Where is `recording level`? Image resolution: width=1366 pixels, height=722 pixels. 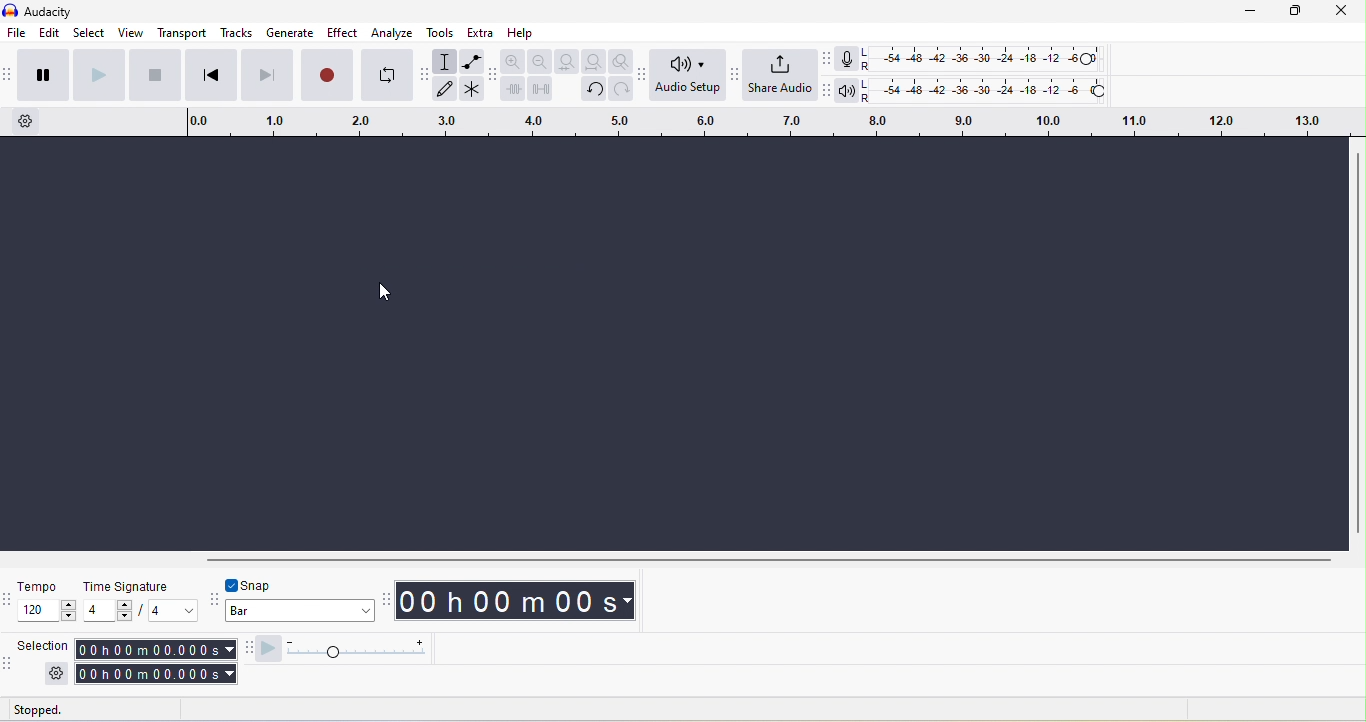
recording level is located at coordinates (989, 58).